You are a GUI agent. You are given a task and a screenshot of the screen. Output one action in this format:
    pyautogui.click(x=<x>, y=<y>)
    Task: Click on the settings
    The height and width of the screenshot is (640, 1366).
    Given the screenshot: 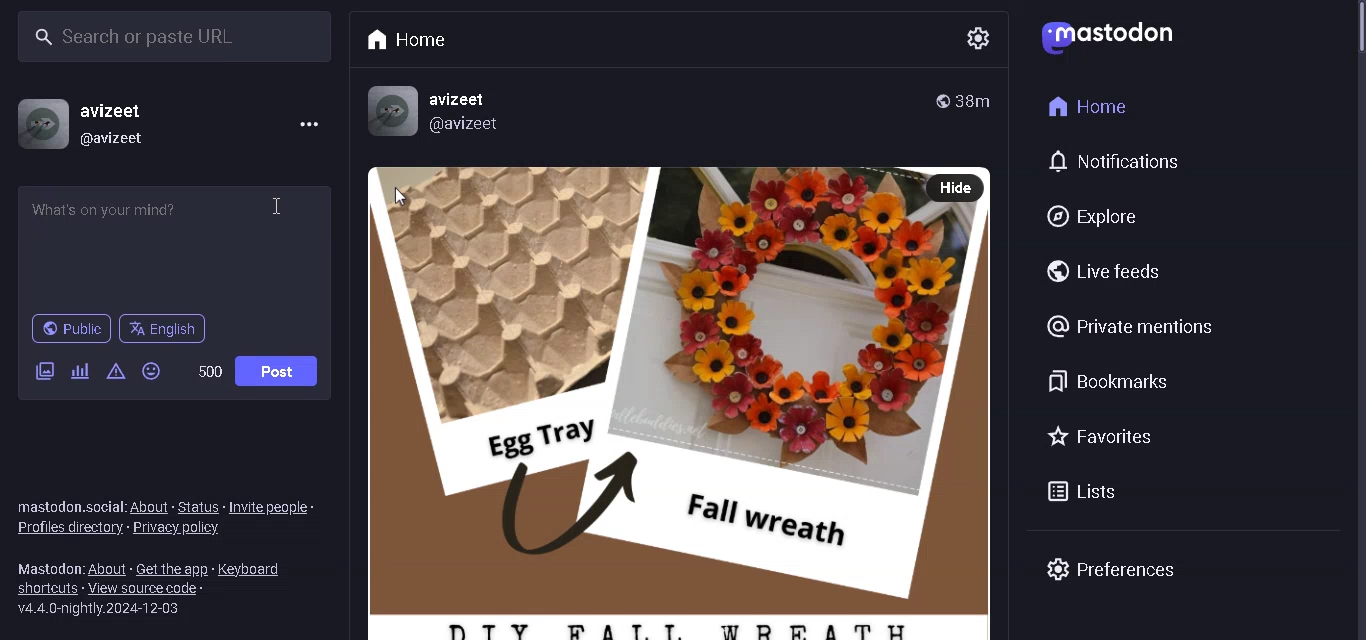 What is the action you would take?
    pyautogui.click(x=965, y=38)
    